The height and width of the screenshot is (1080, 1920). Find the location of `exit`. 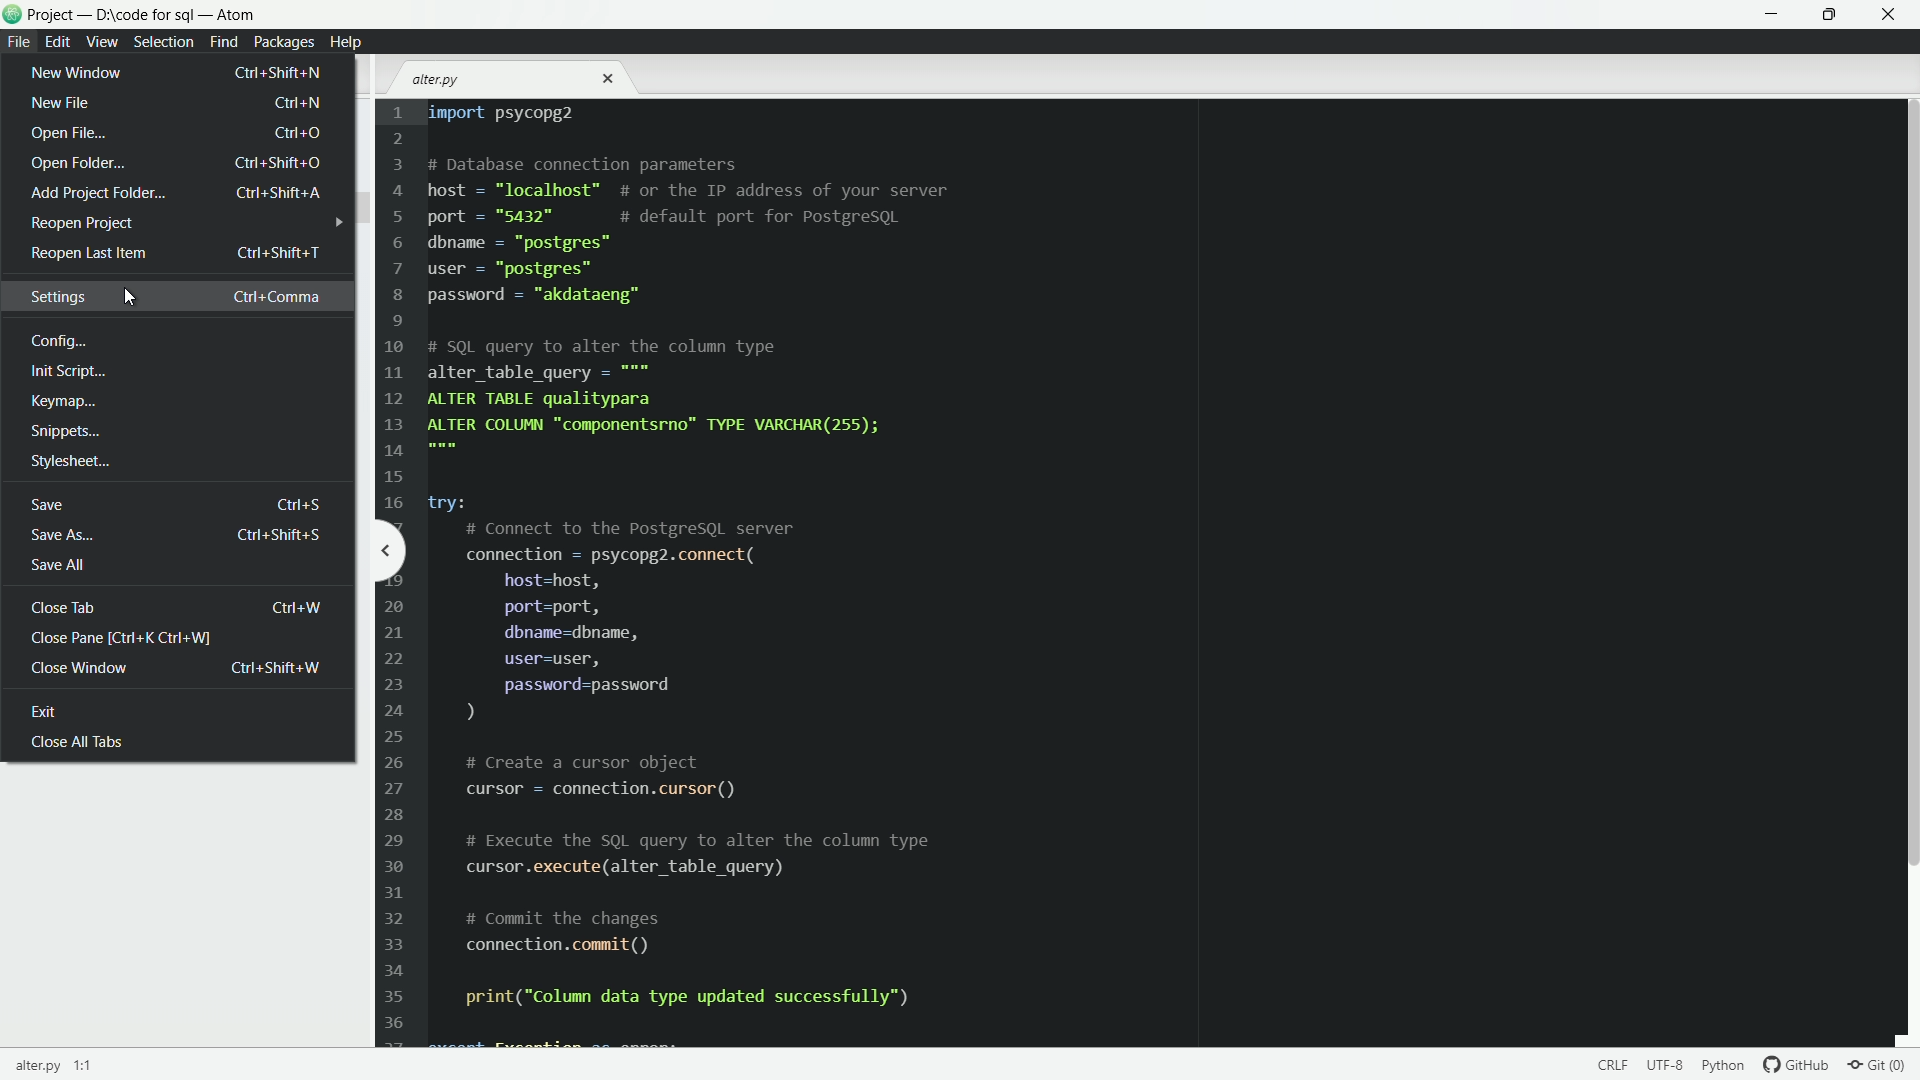

exit is located at coordinates (68, 714).